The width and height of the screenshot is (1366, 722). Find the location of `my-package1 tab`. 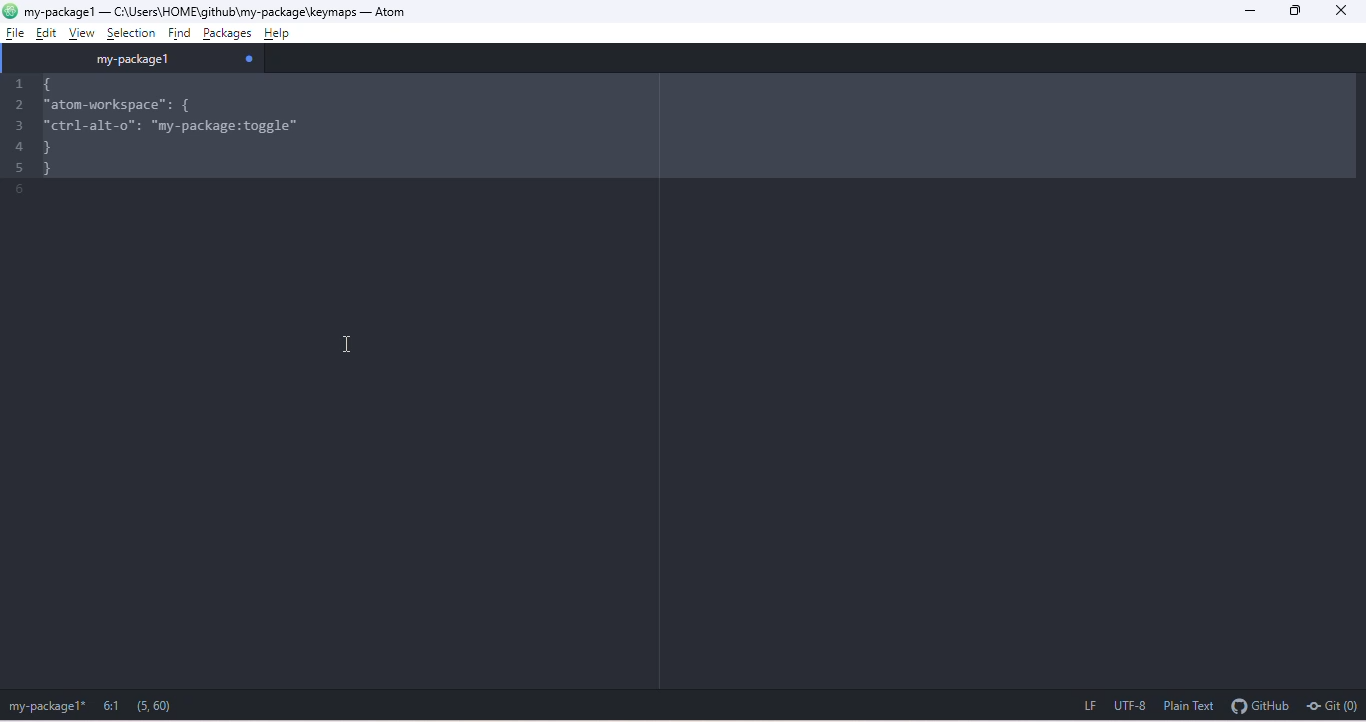

my-package1 tab is located at coordinates (139, 59).